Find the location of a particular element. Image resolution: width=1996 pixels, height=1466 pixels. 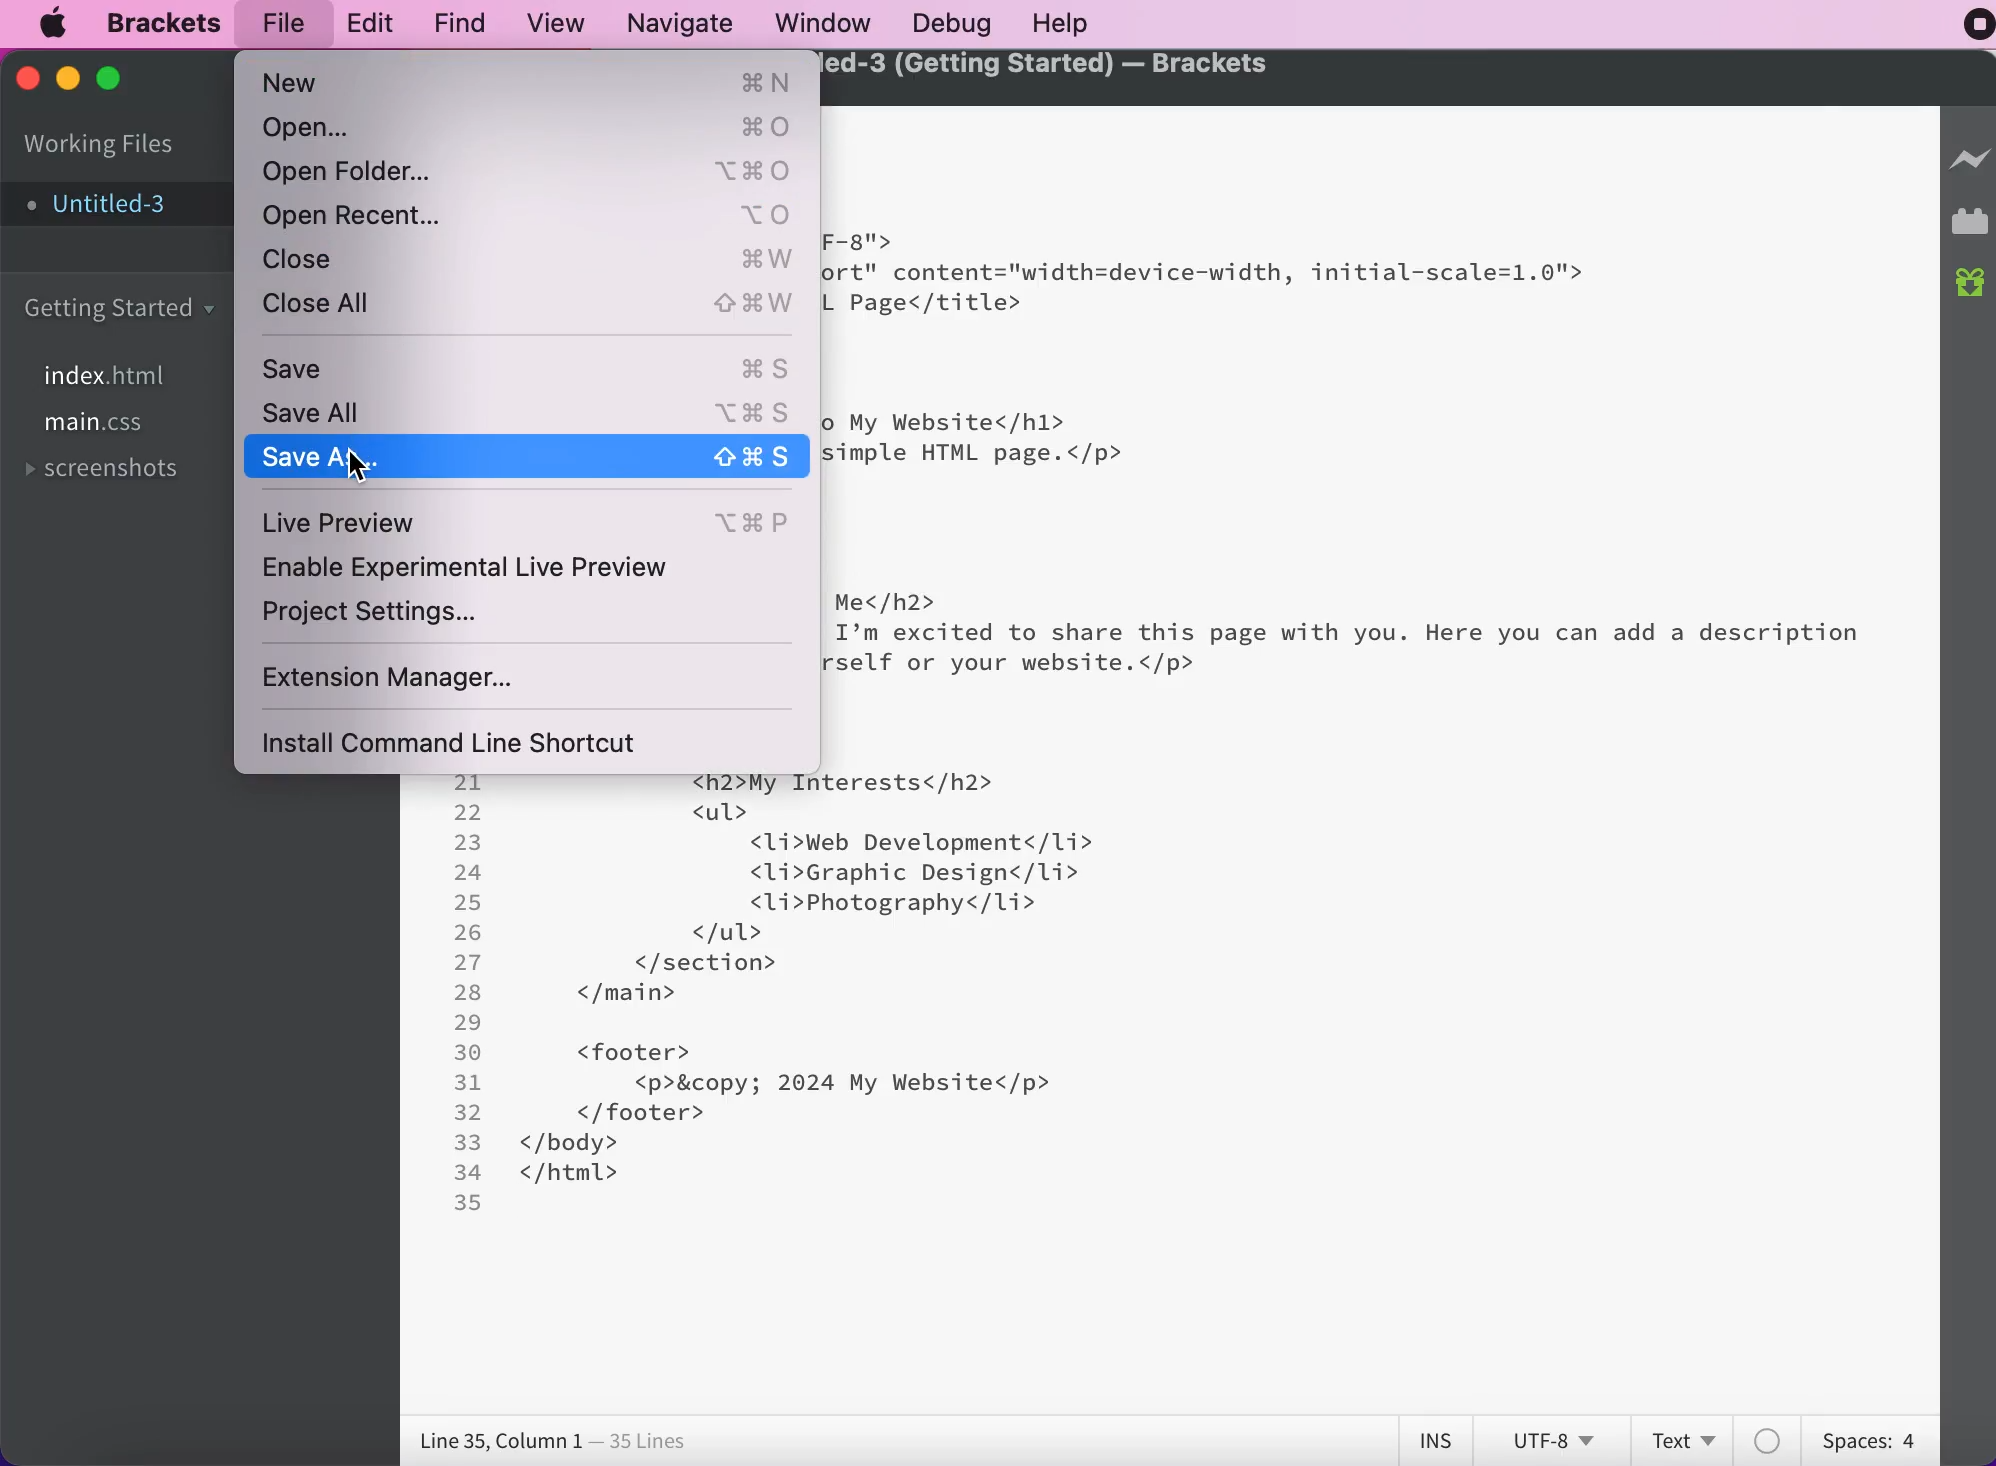

34 is located at coordinates (469, 1173).